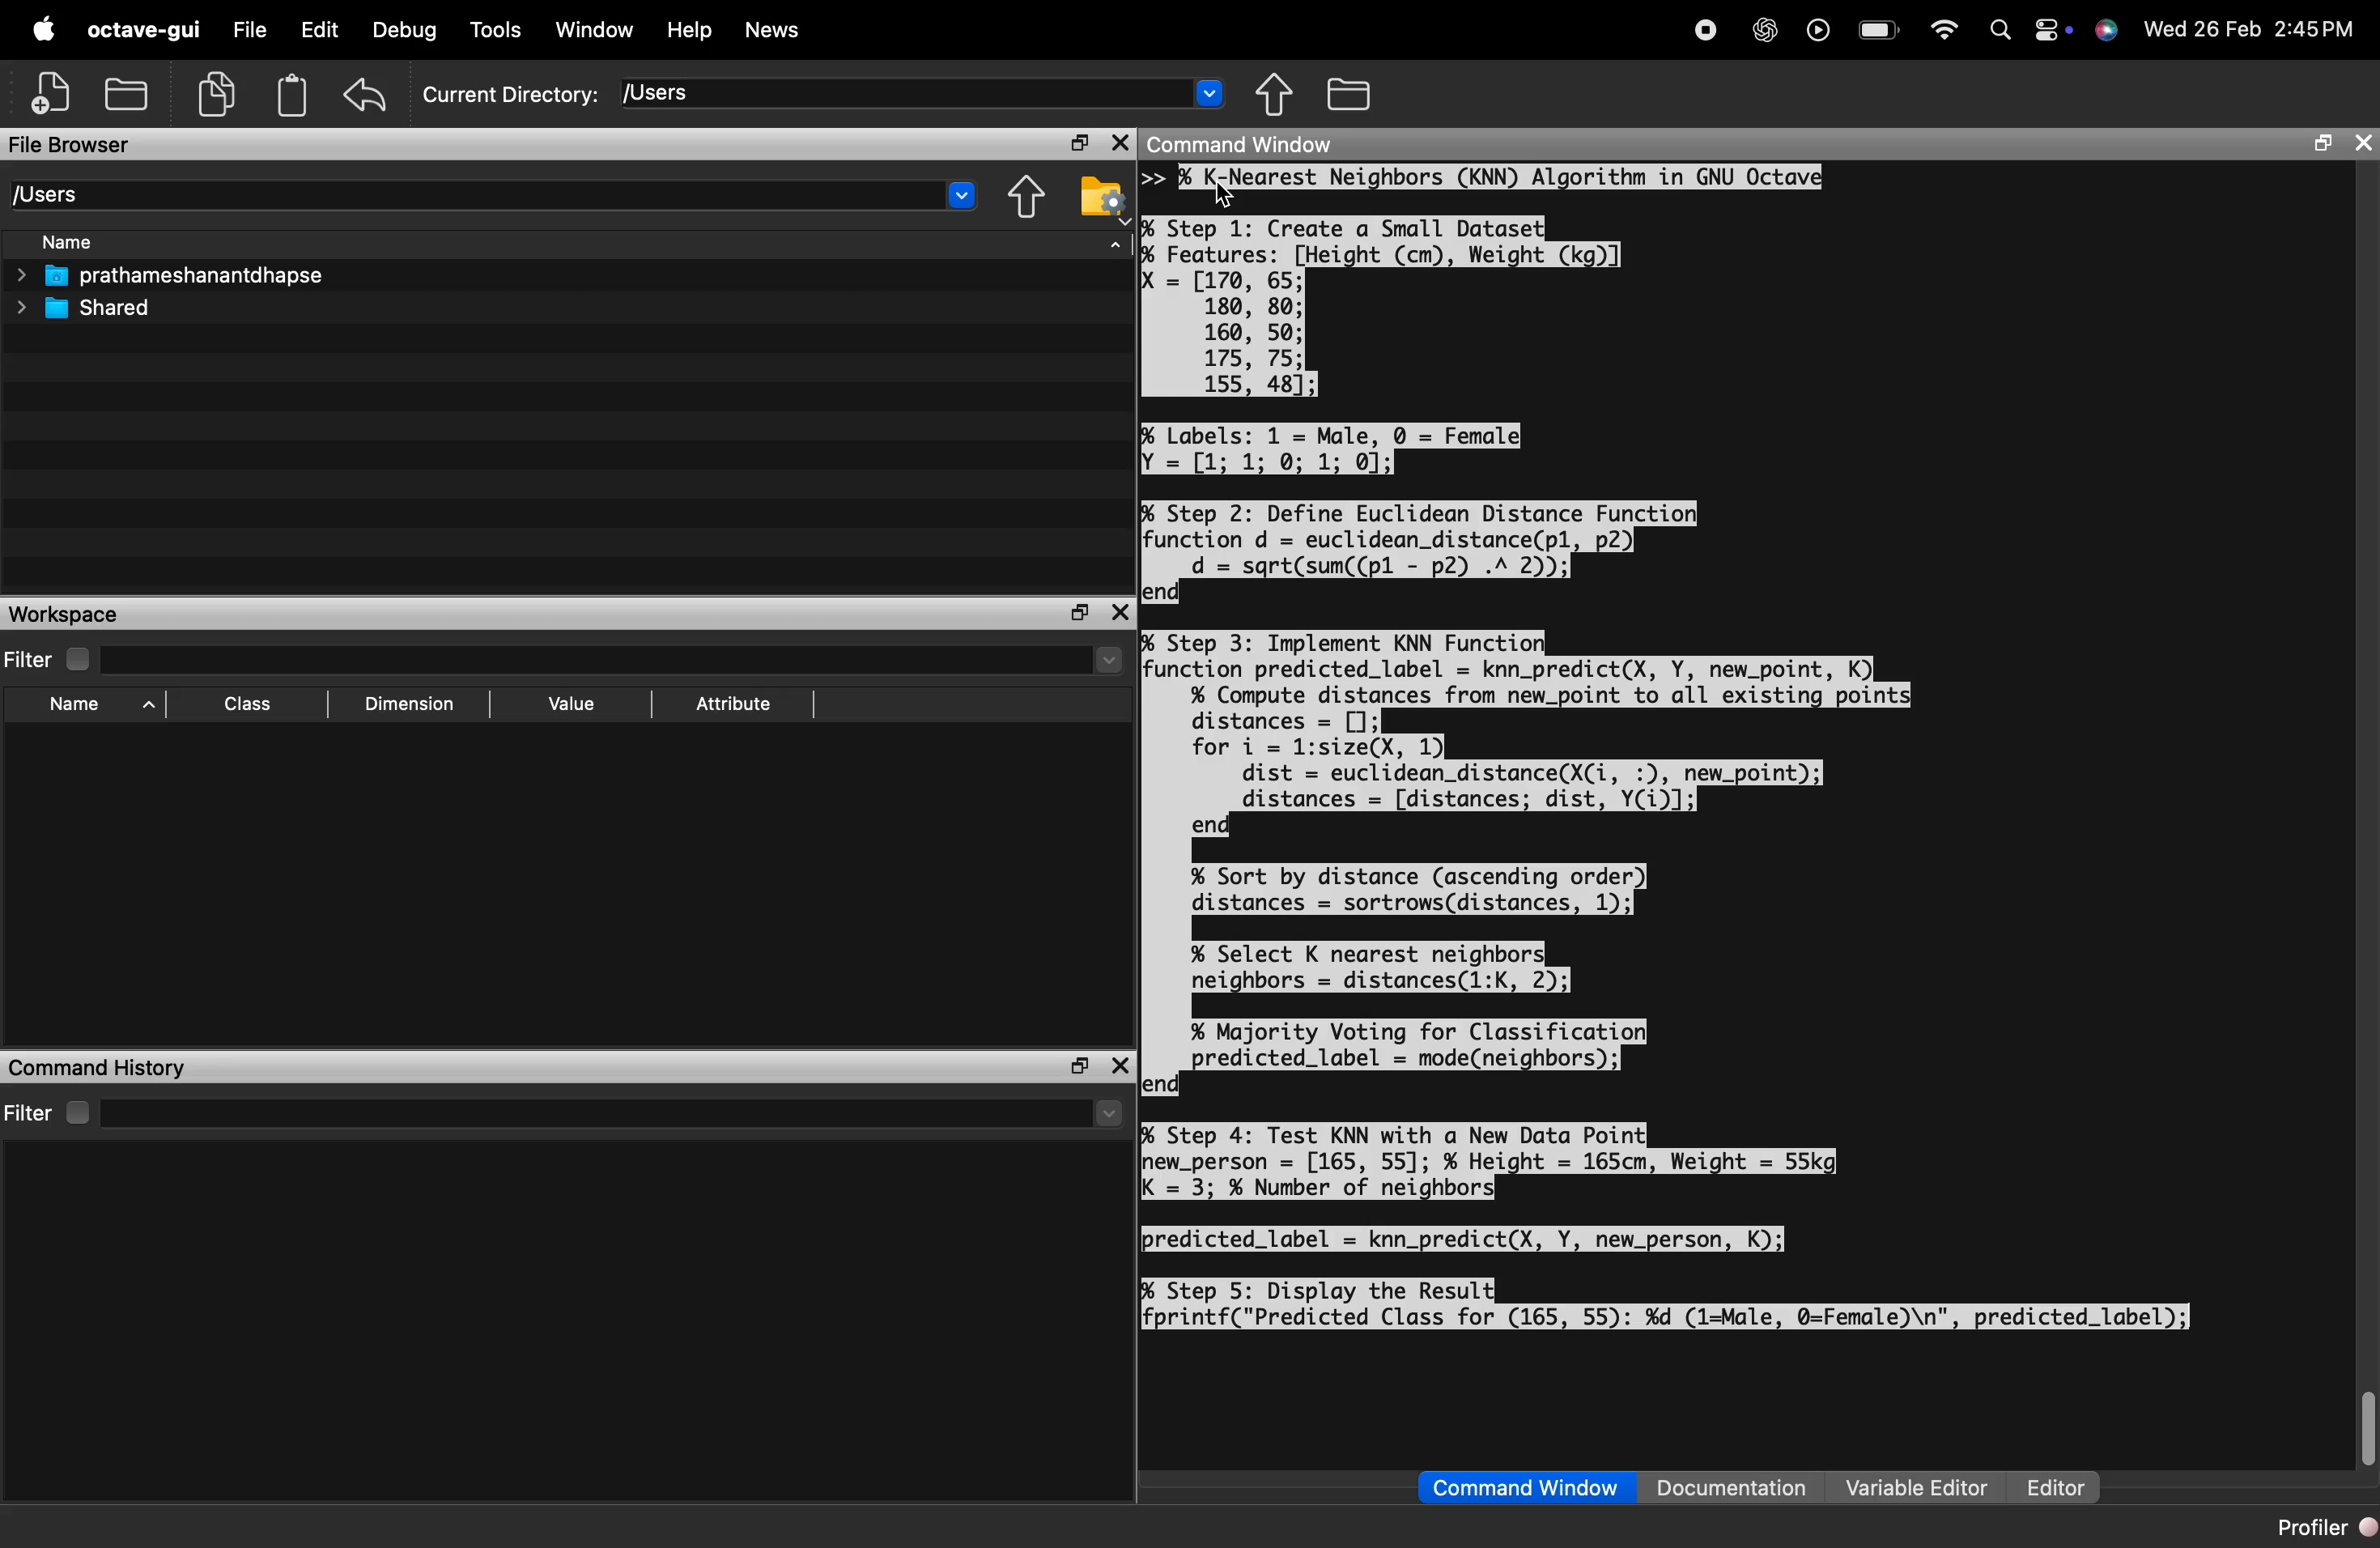  Describe the element at coordinates (1331, 145) in the screenshot. I see `Command Window` at that location.